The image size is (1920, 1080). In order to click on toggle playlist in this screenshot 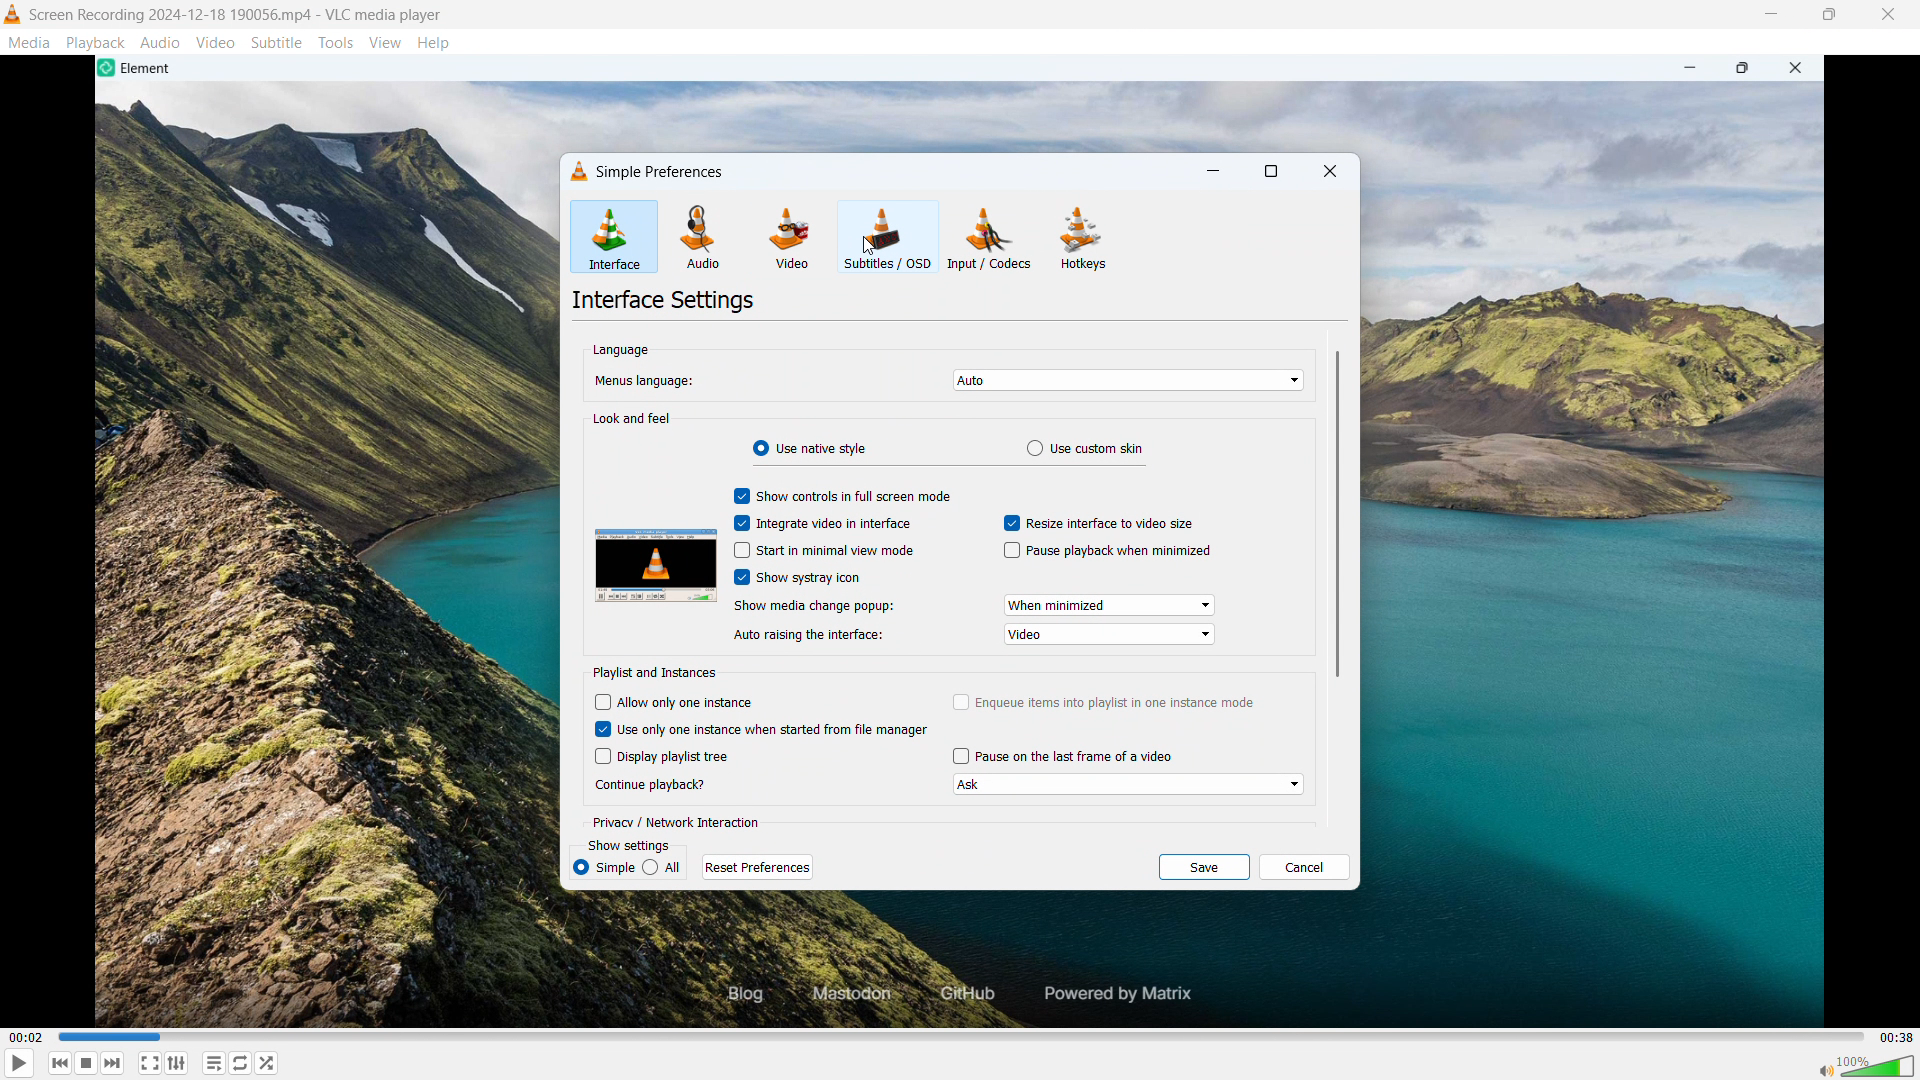, I will do `click(214, 1063)`.